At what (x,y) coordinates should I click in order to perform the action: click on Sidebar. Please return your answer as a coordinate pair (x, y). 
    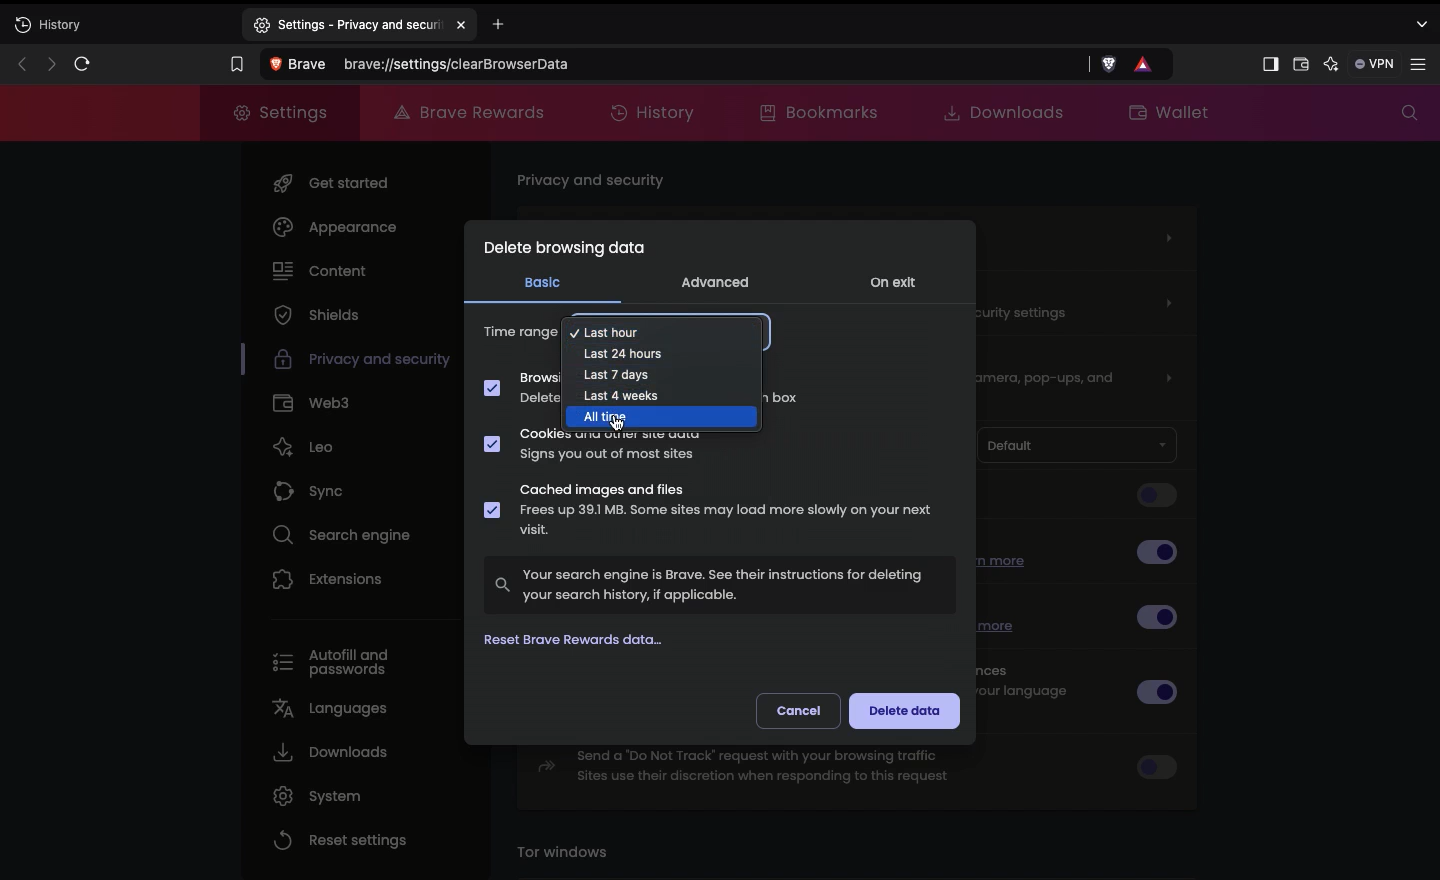
    Looking at the image, I should click on (1268, 64).